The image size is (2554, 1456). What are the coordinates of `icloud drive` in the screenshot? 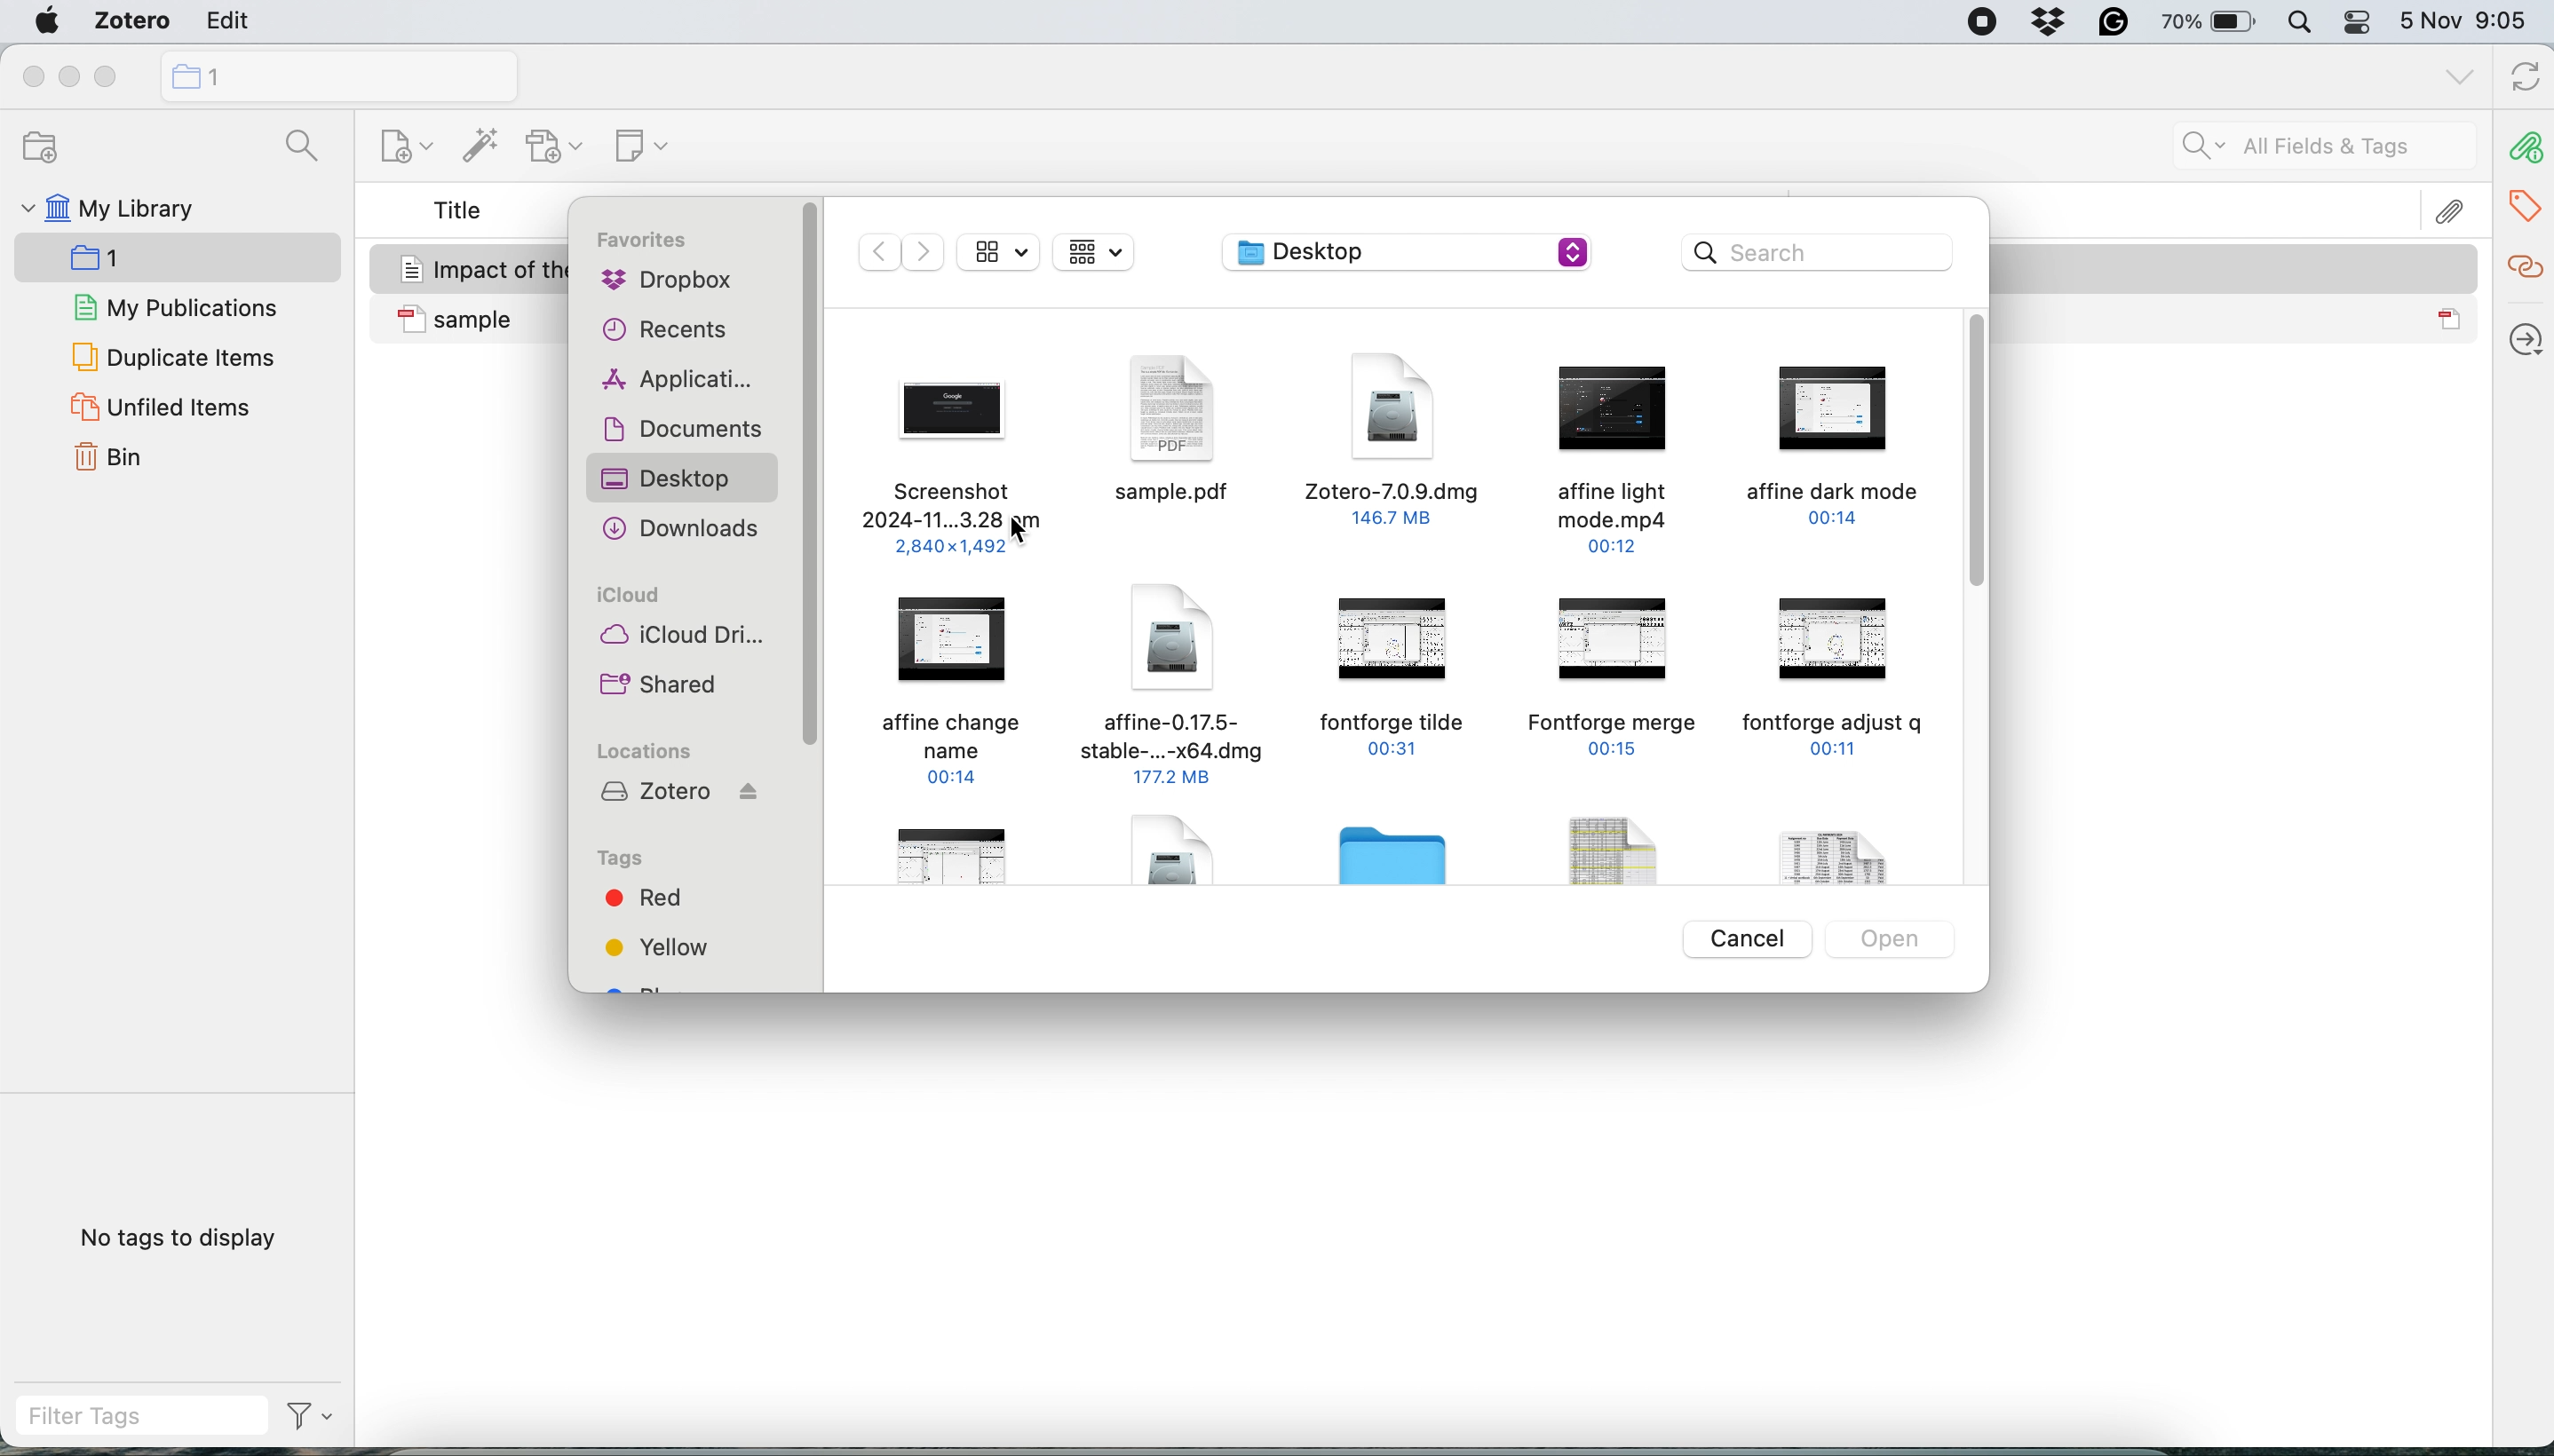 It's located at (682, 639).